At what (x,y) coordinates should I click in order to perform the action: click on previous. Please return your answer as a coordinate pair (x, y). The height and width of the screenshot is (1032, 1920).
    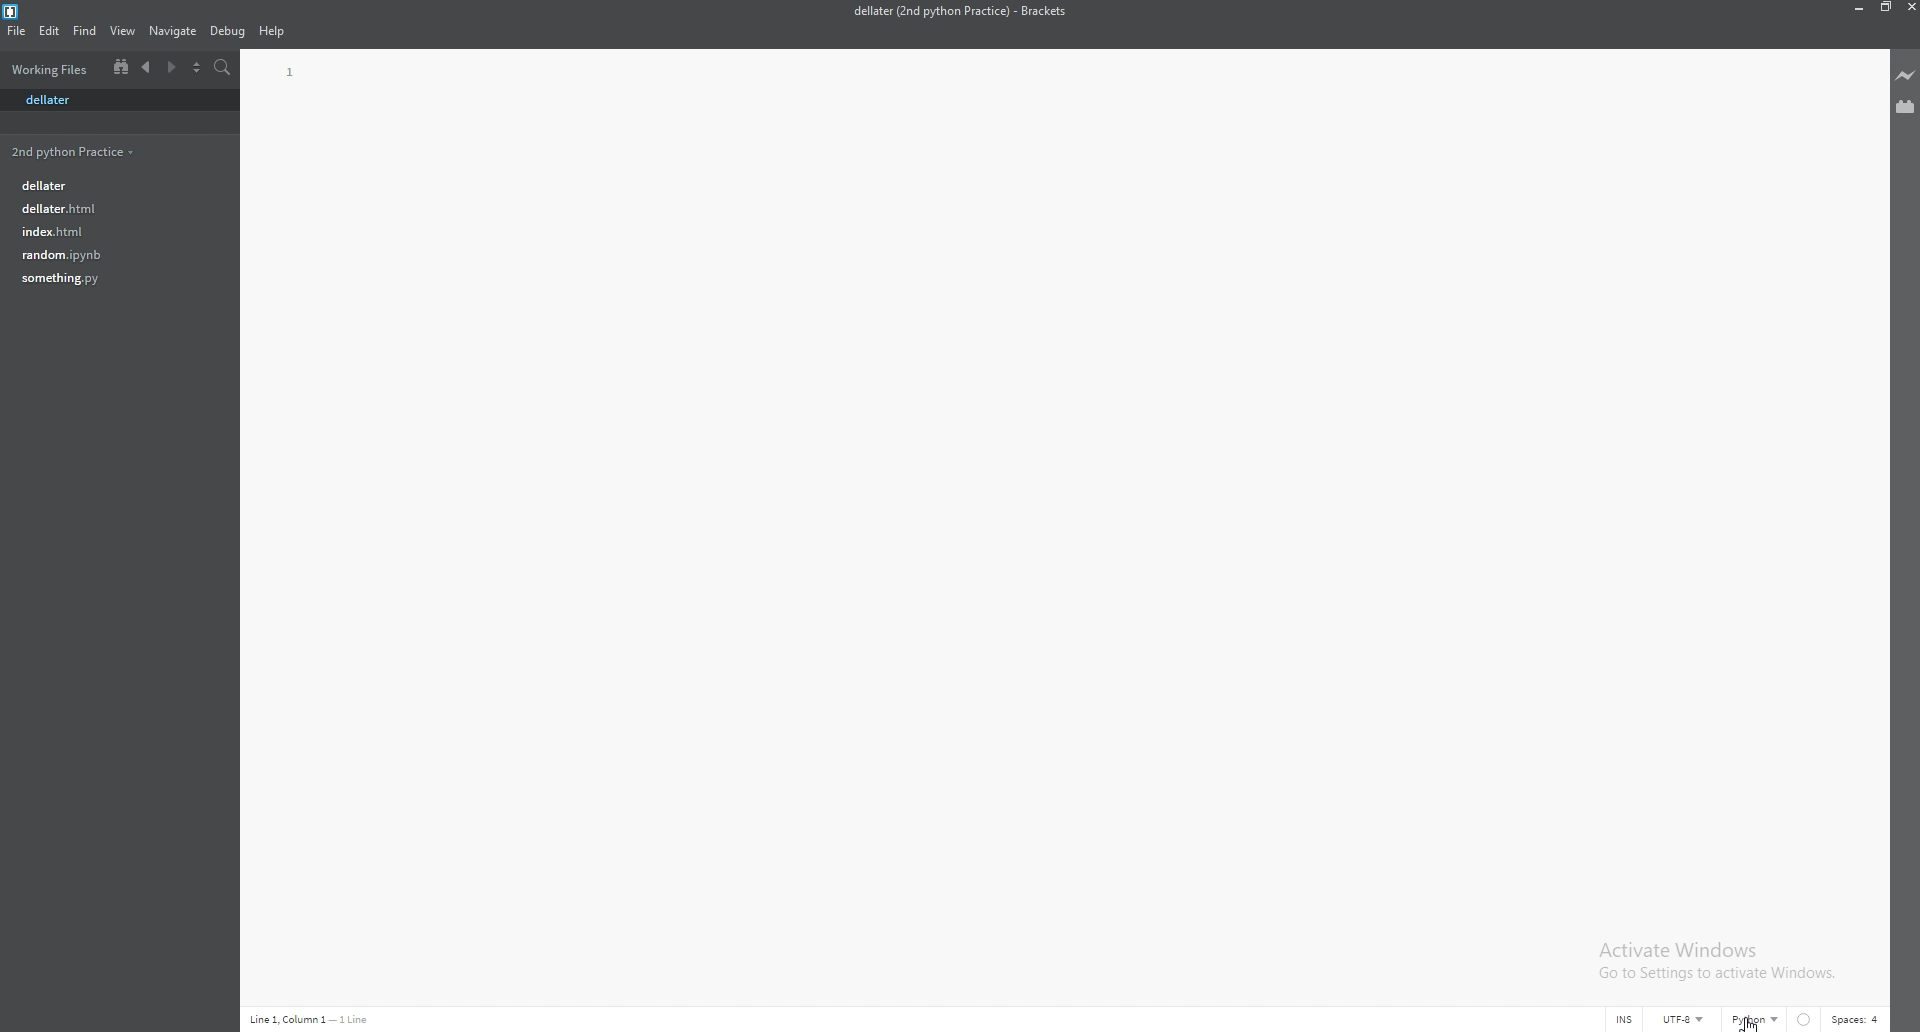
    Looking at the image, I should click on (147, 68).